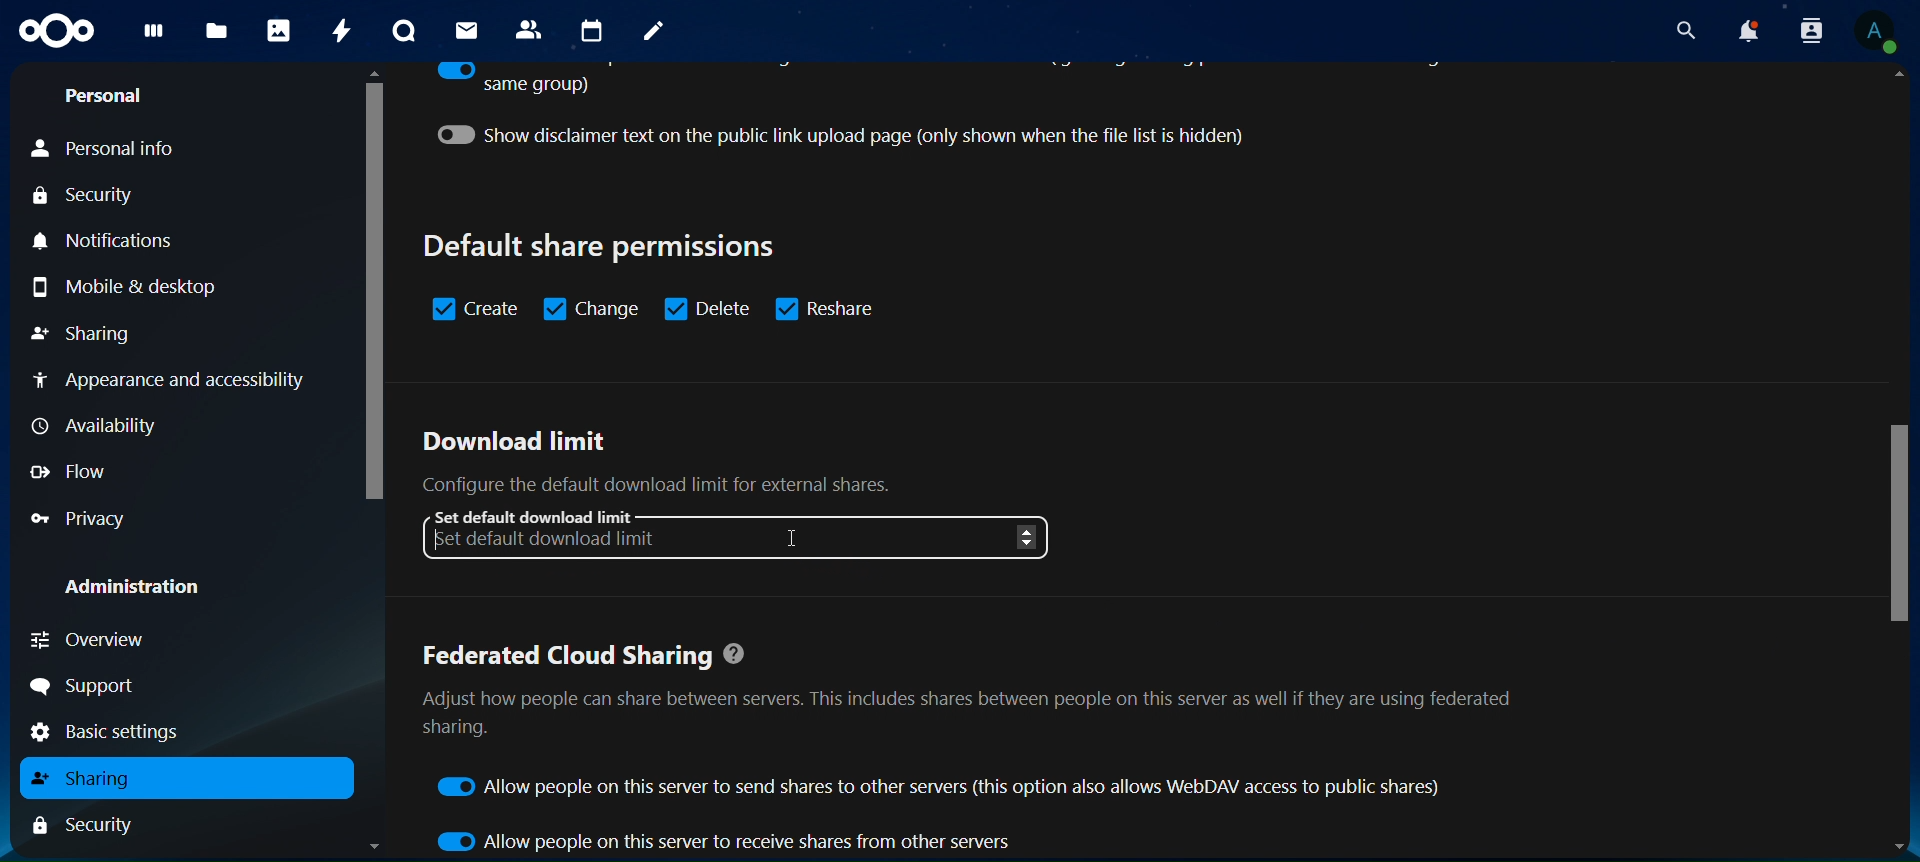 The width and height of the screenshot is (1920, 862). I want to click on appearance and accessibility, so click(171, 381).